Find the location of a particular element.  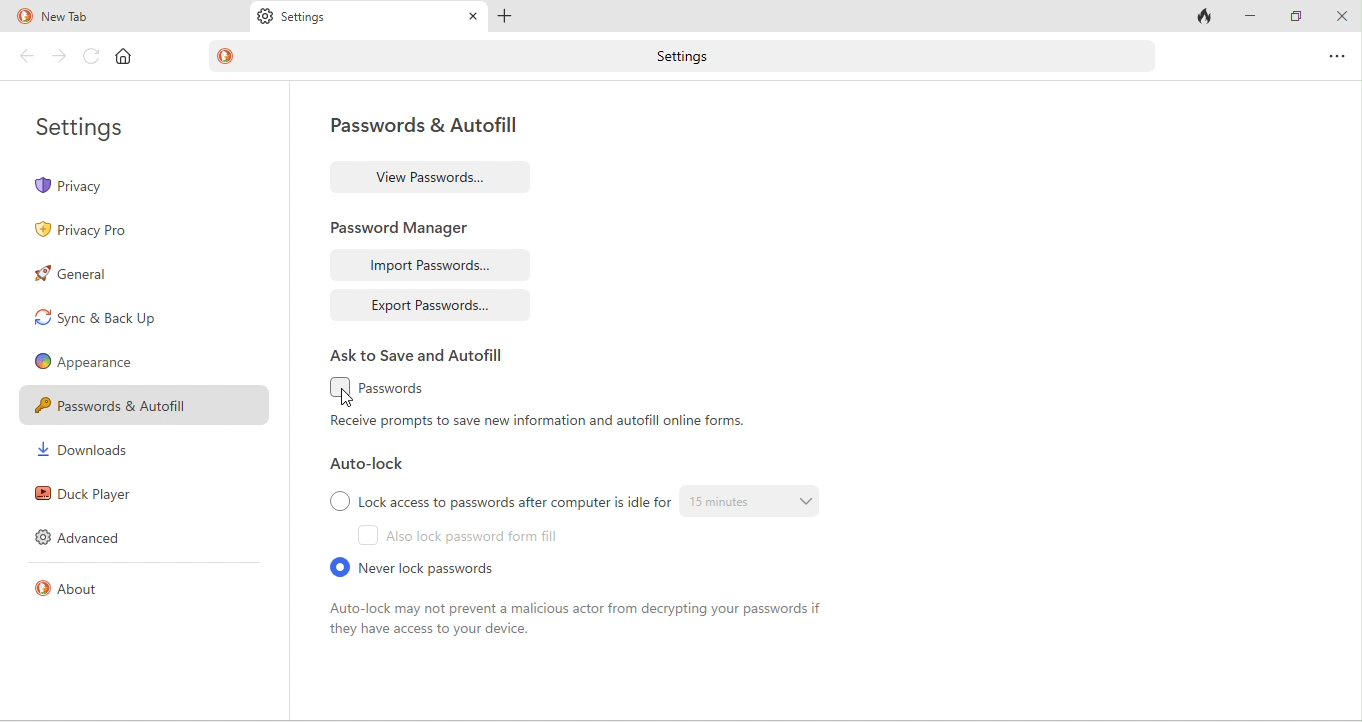

settings is located at coordinates (310, 20).